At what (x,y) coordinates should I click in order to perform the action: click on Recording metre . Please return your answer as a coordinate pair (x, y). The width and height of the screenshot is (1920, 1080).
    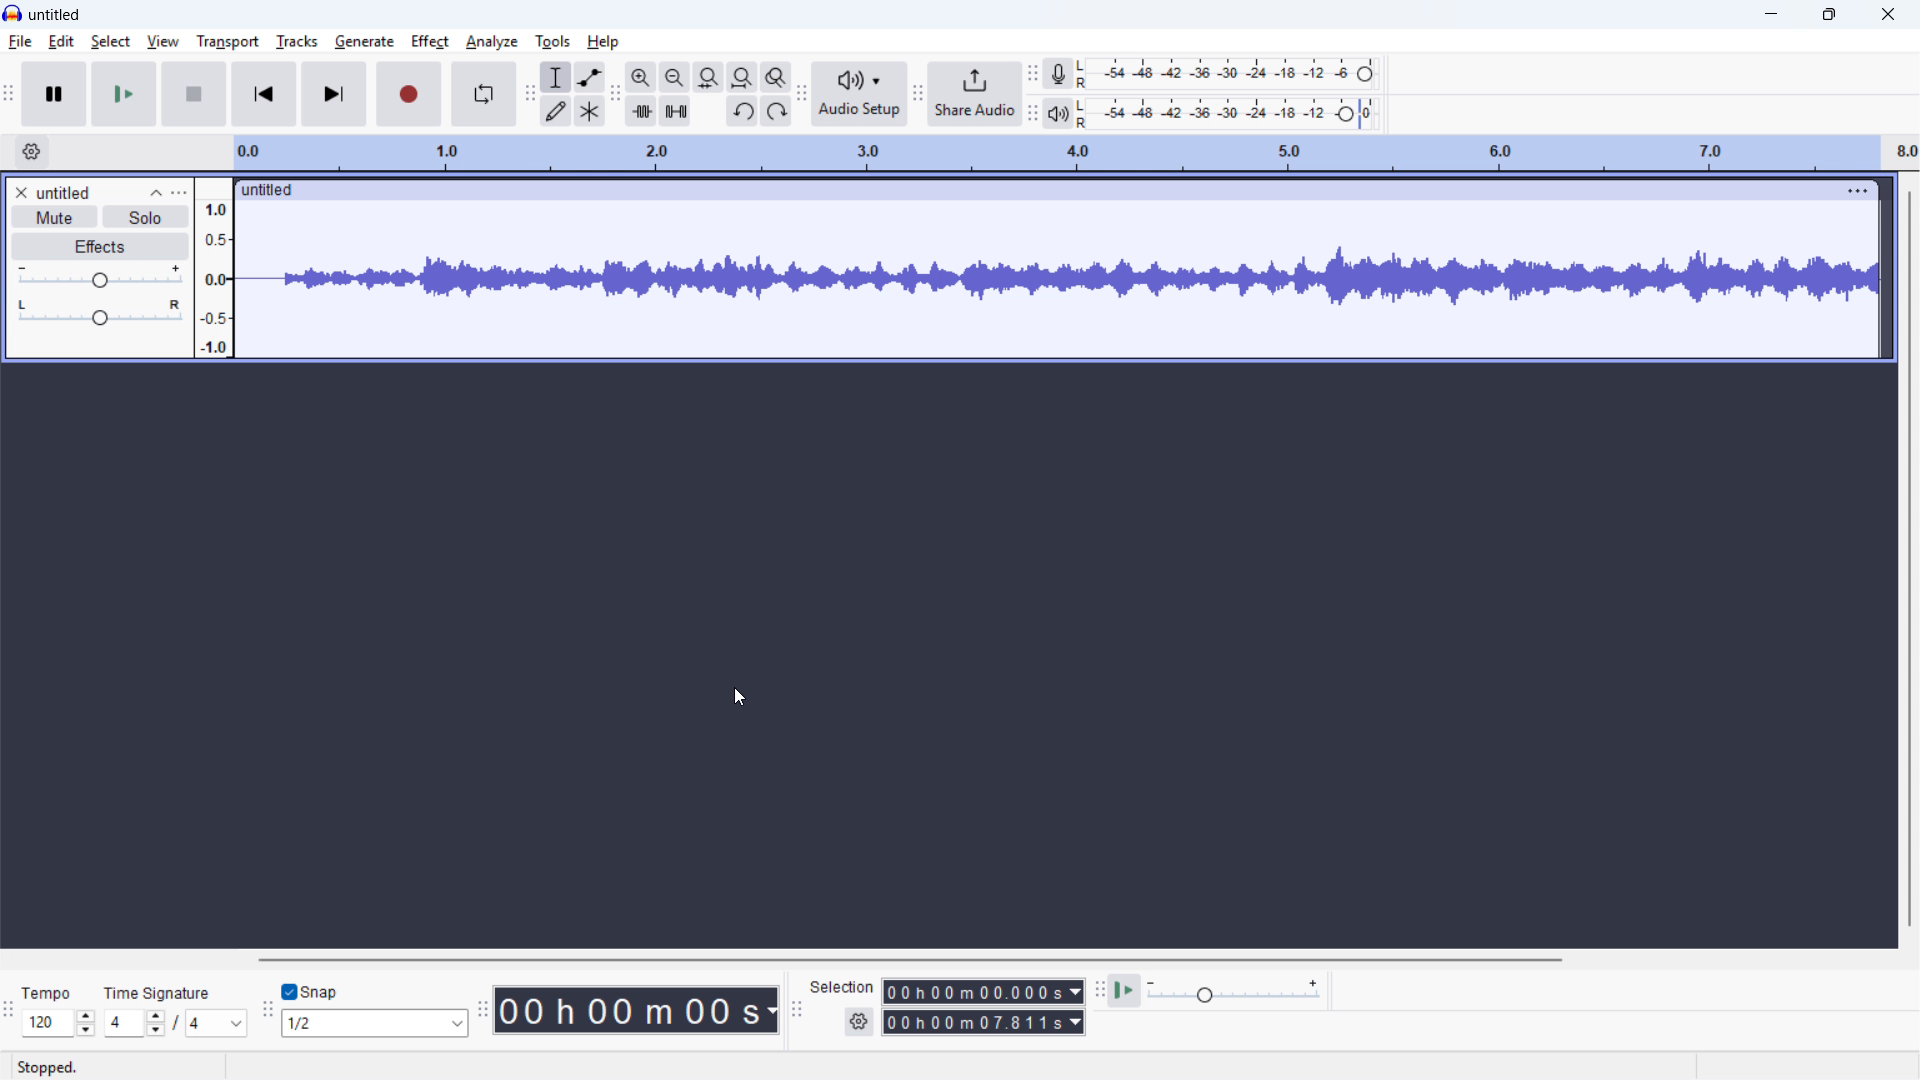
    Looking at the image, I should click on (1059, 74).